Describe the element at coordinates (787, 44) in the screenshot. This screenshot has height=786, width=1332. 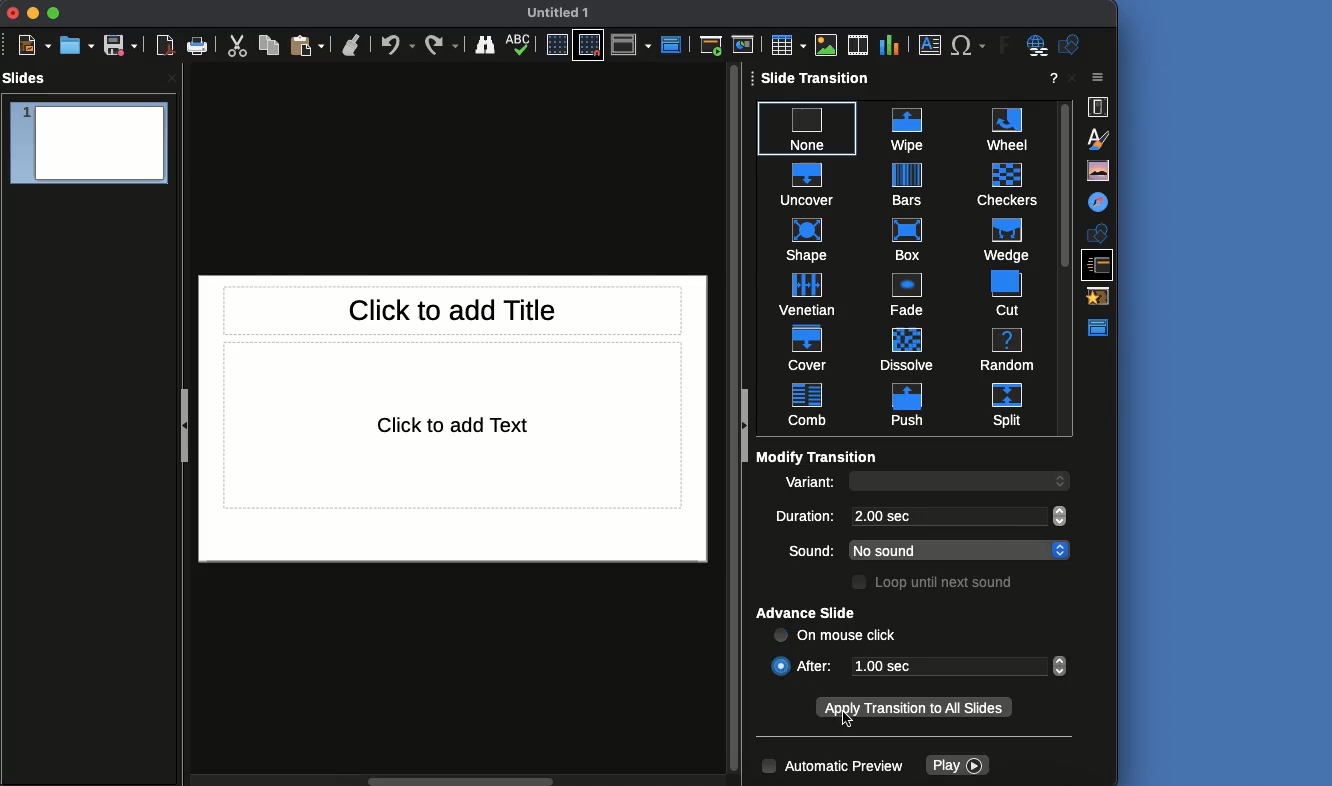
I see `Table` at that location.